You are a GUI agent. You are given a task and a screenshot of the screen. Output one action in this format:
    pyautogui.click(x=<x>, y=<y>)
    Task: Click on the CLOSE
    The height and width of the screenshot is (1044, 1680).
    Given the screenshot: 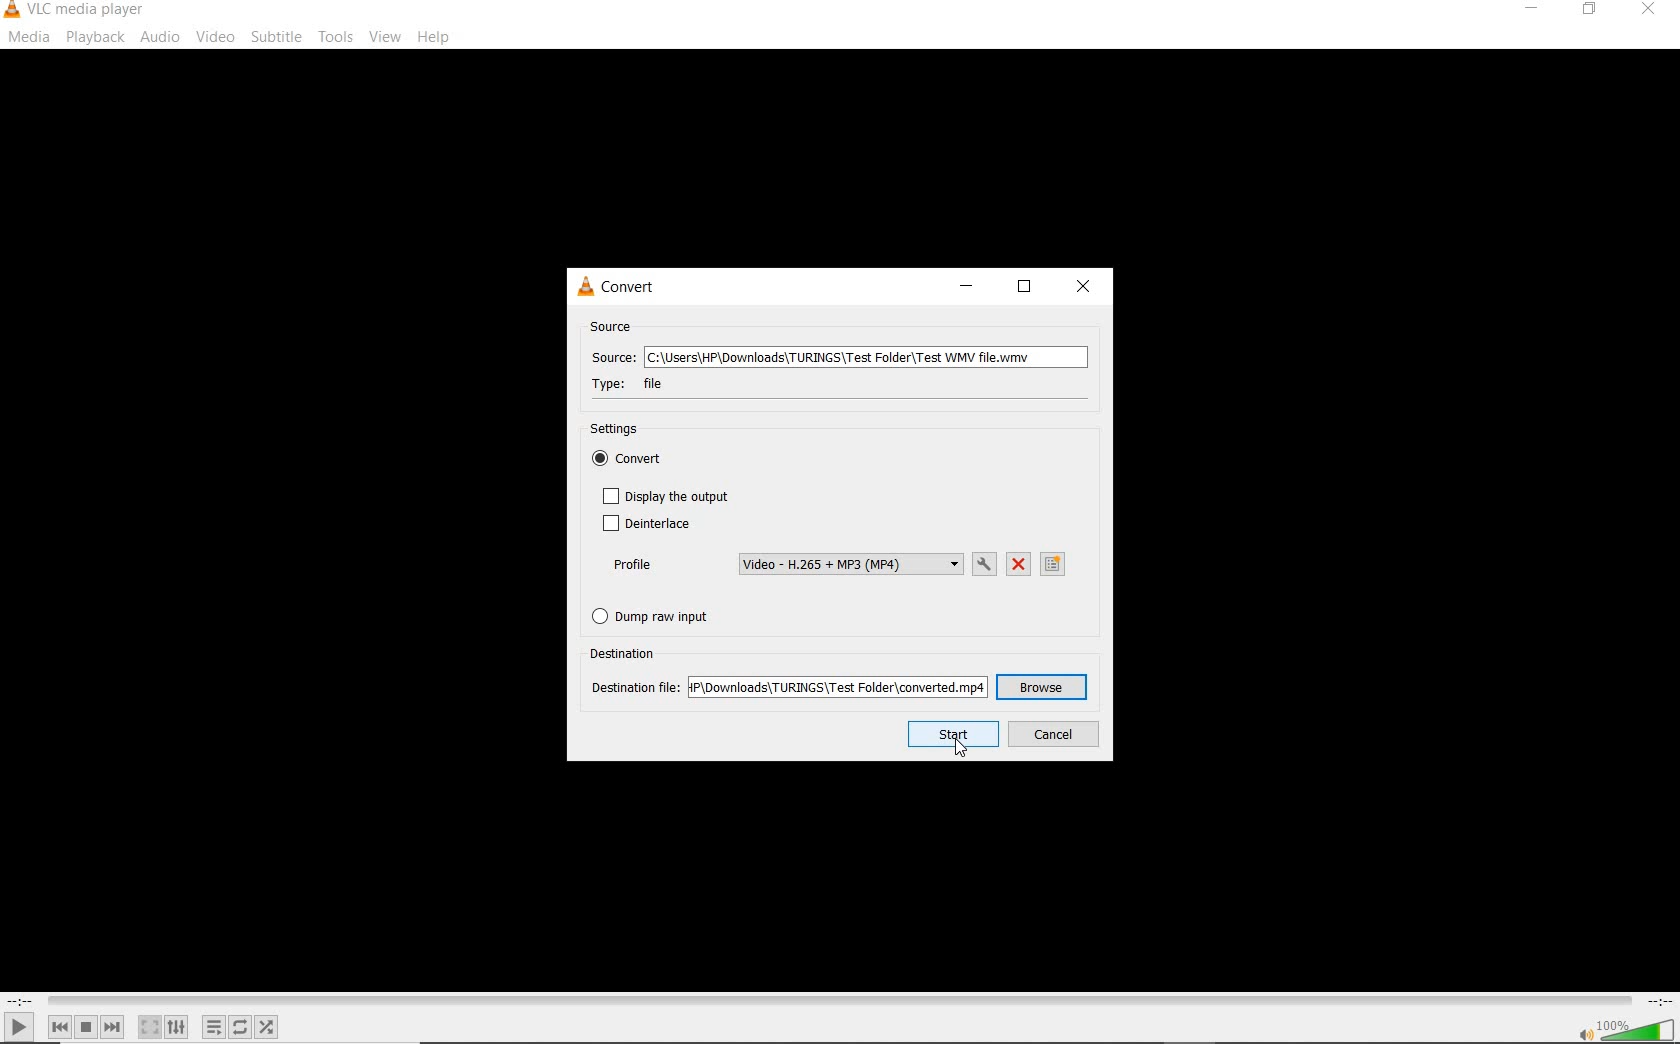 What is the action you would take?
    pyautogui.click(x=1086, y=287)
    